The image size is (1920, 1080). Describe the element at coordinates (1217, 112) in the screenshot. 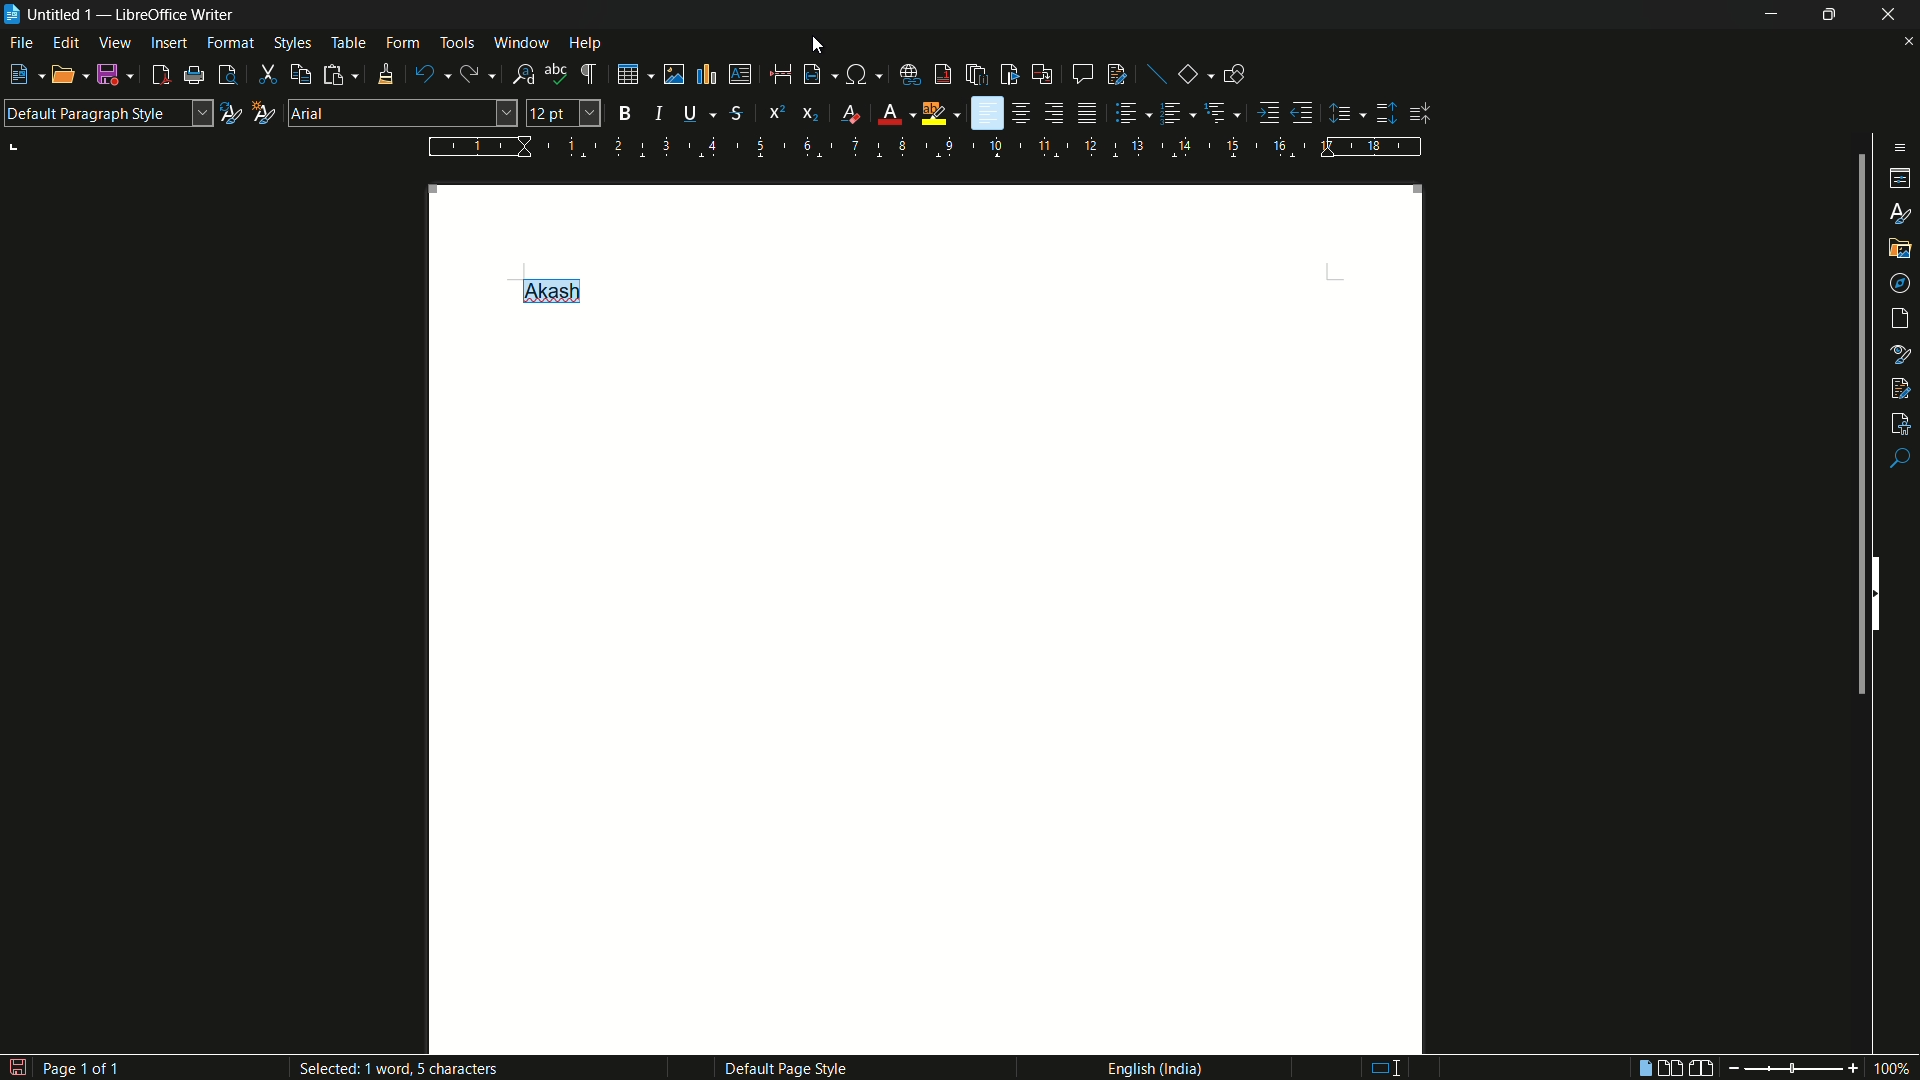

I see `select outline format` at that location.